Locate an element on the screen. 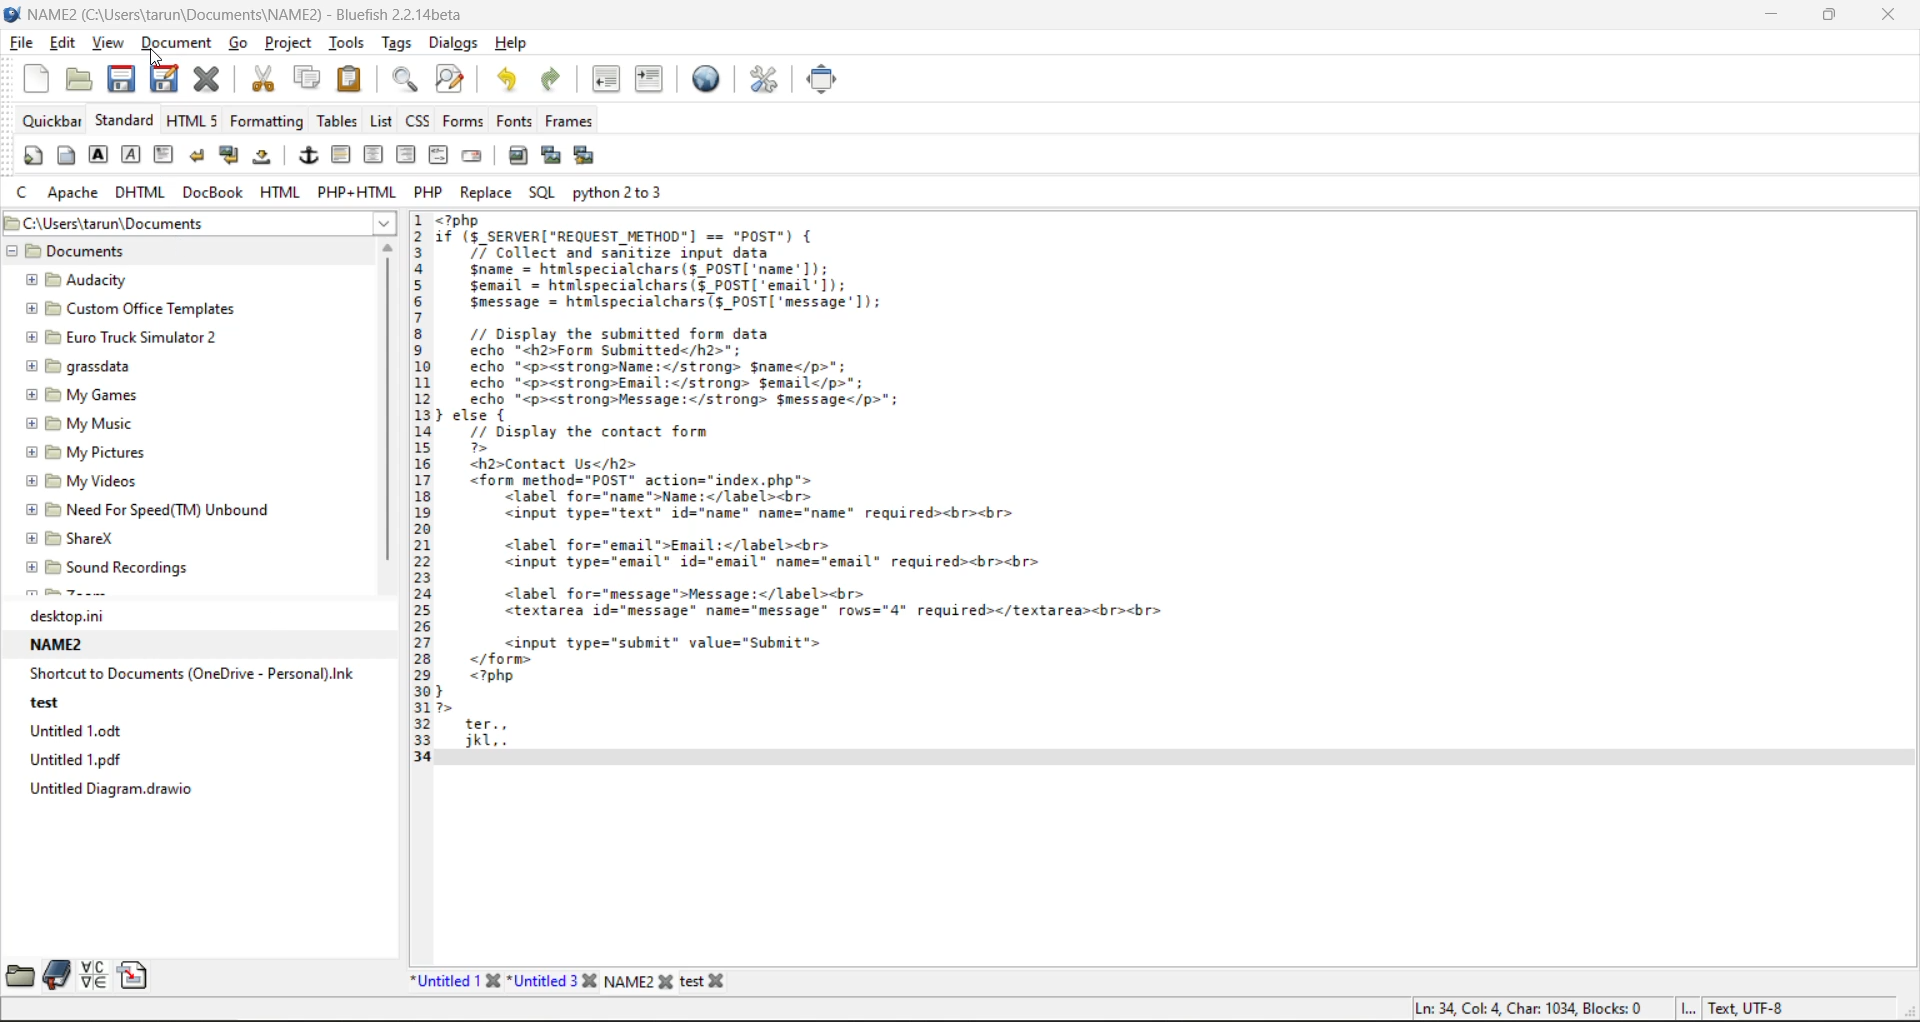  right justify is located at coordinates (406, 156).